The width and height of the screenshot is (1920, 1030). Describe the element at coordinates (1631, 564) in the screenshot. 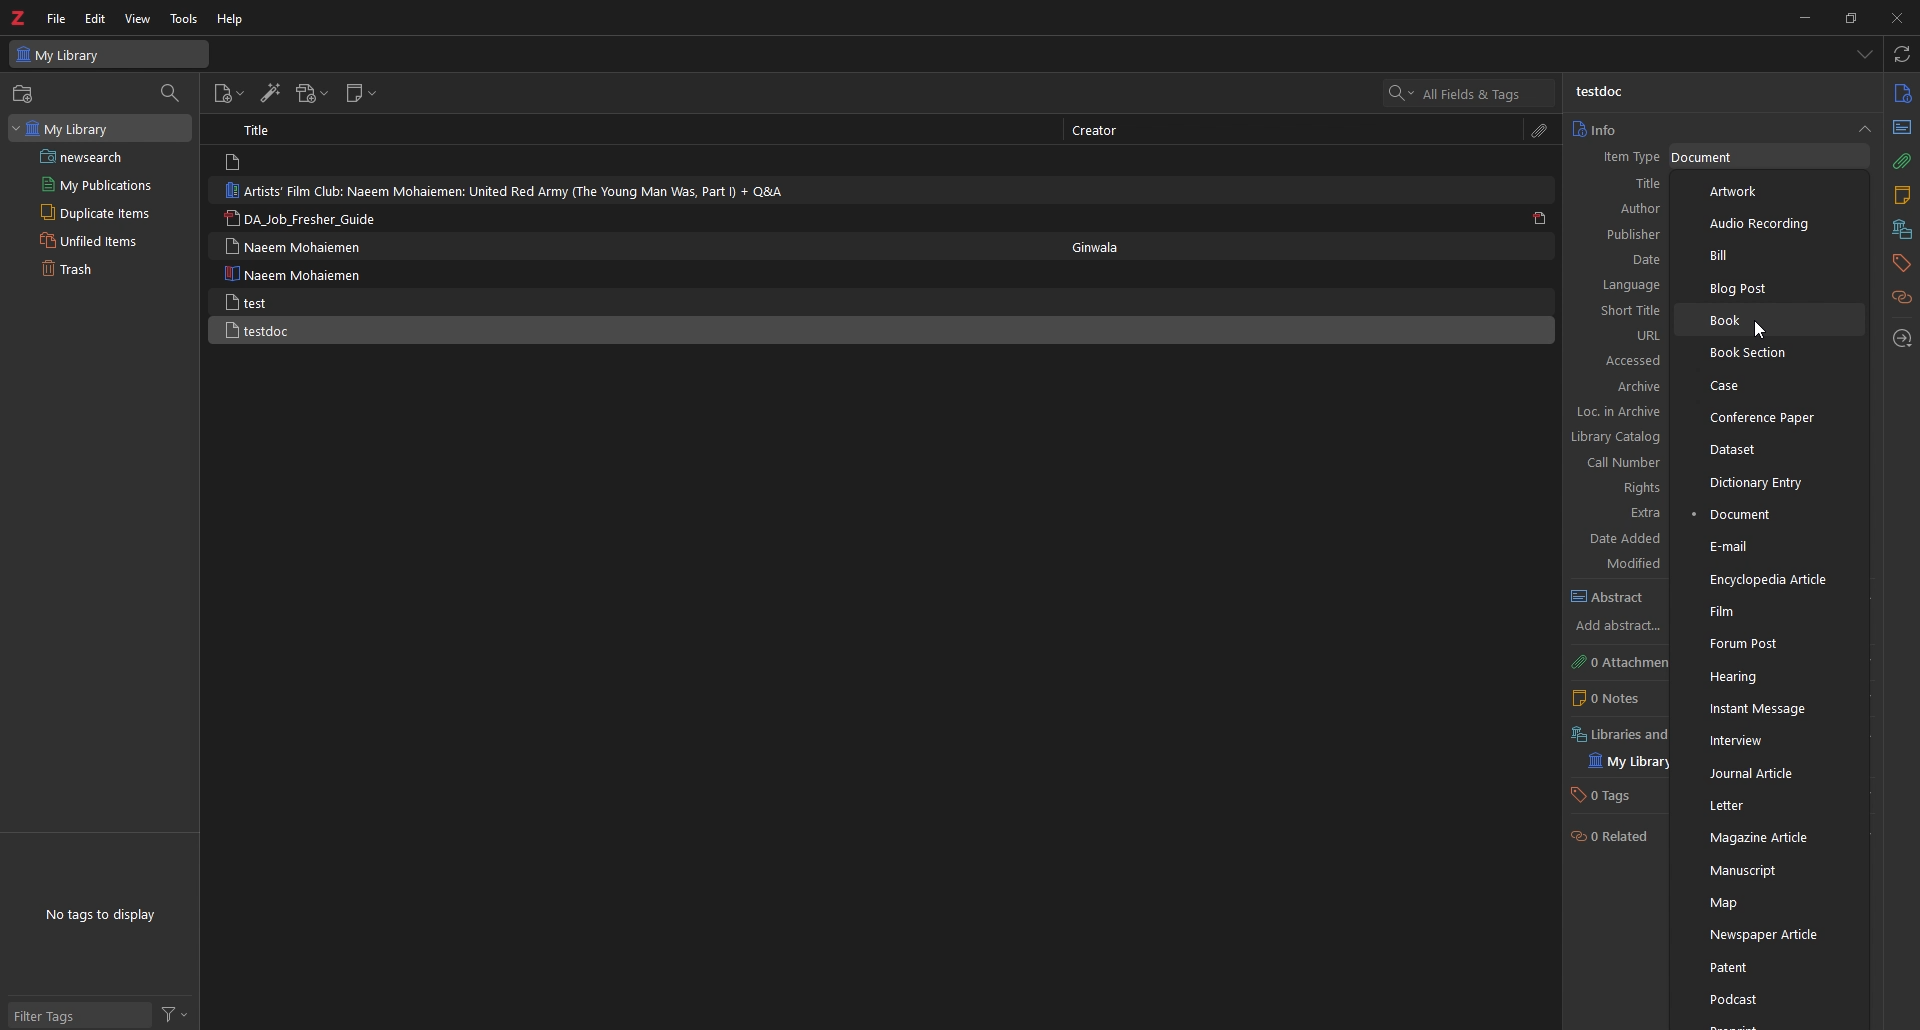

I see `Modified` at that location.